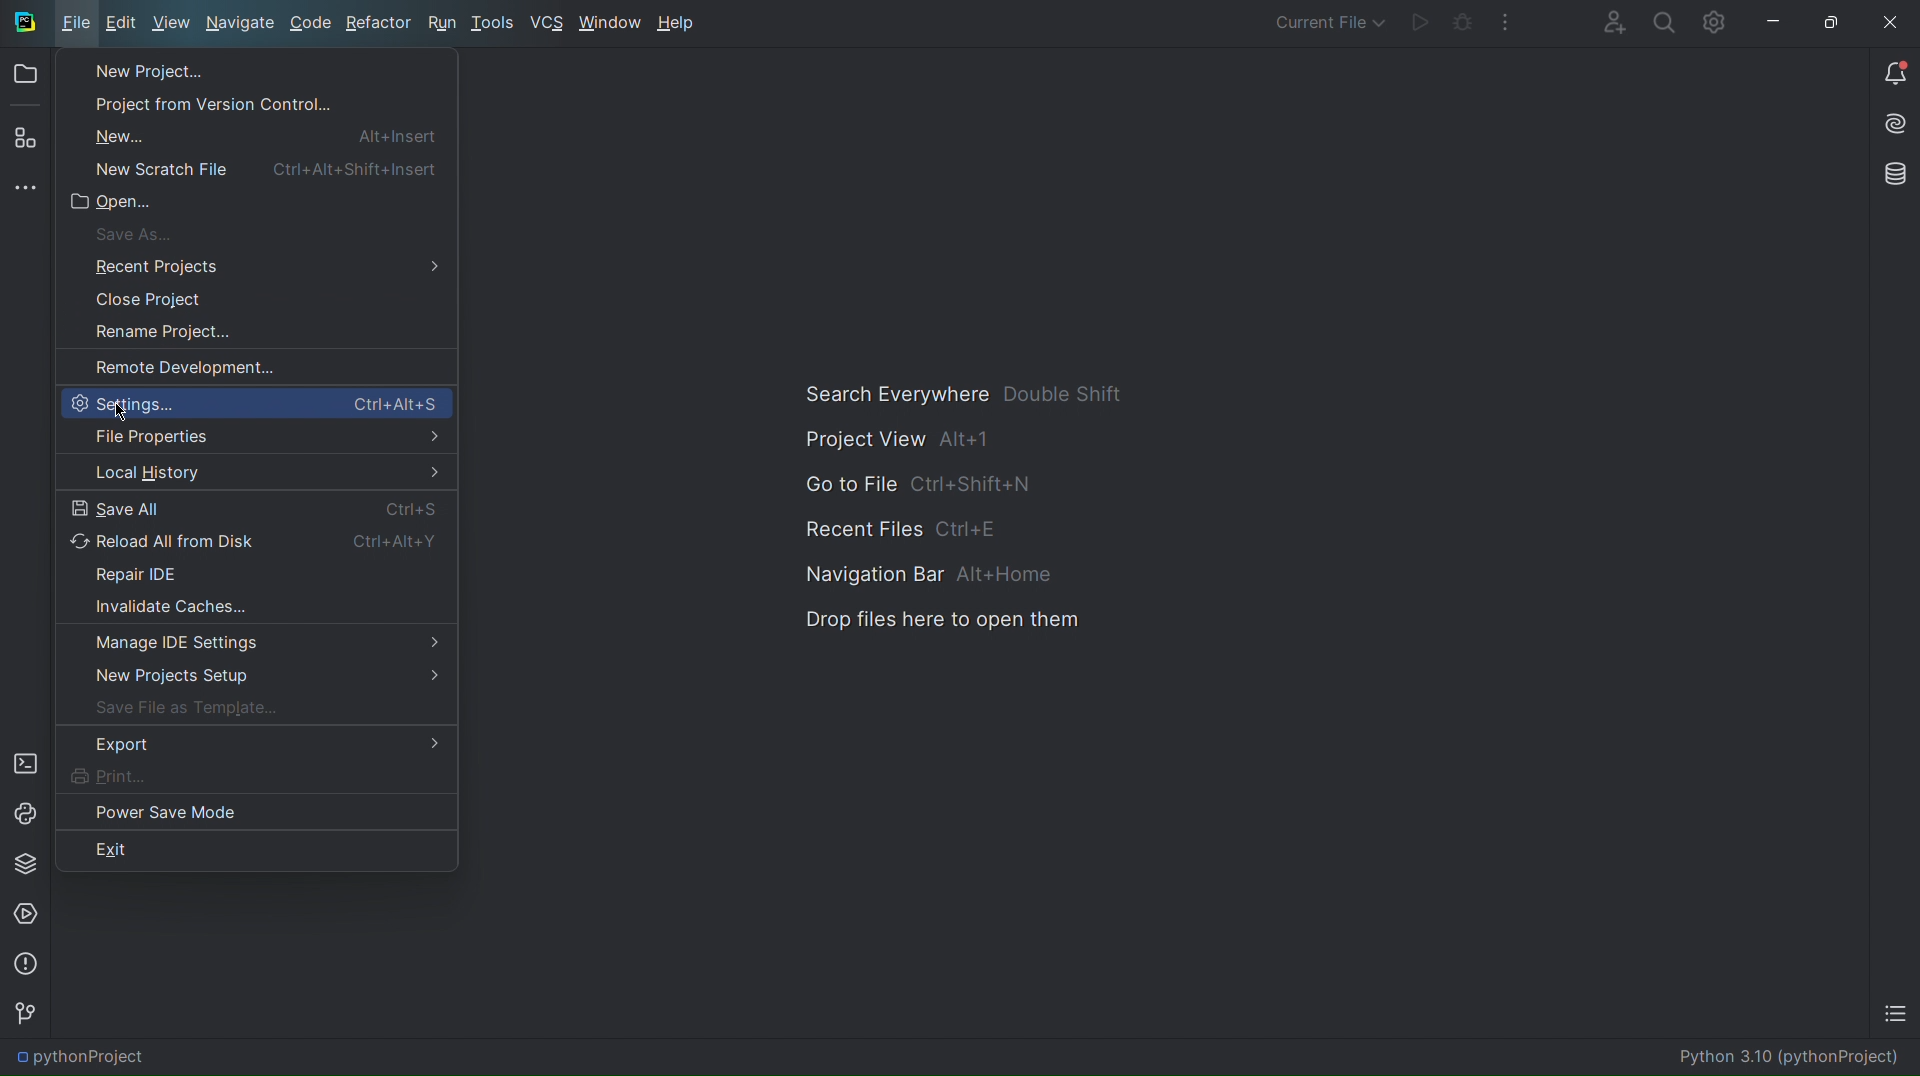  Describe the element at coordinates (892, 438) in the screenshot. I see `Project View` at that location.